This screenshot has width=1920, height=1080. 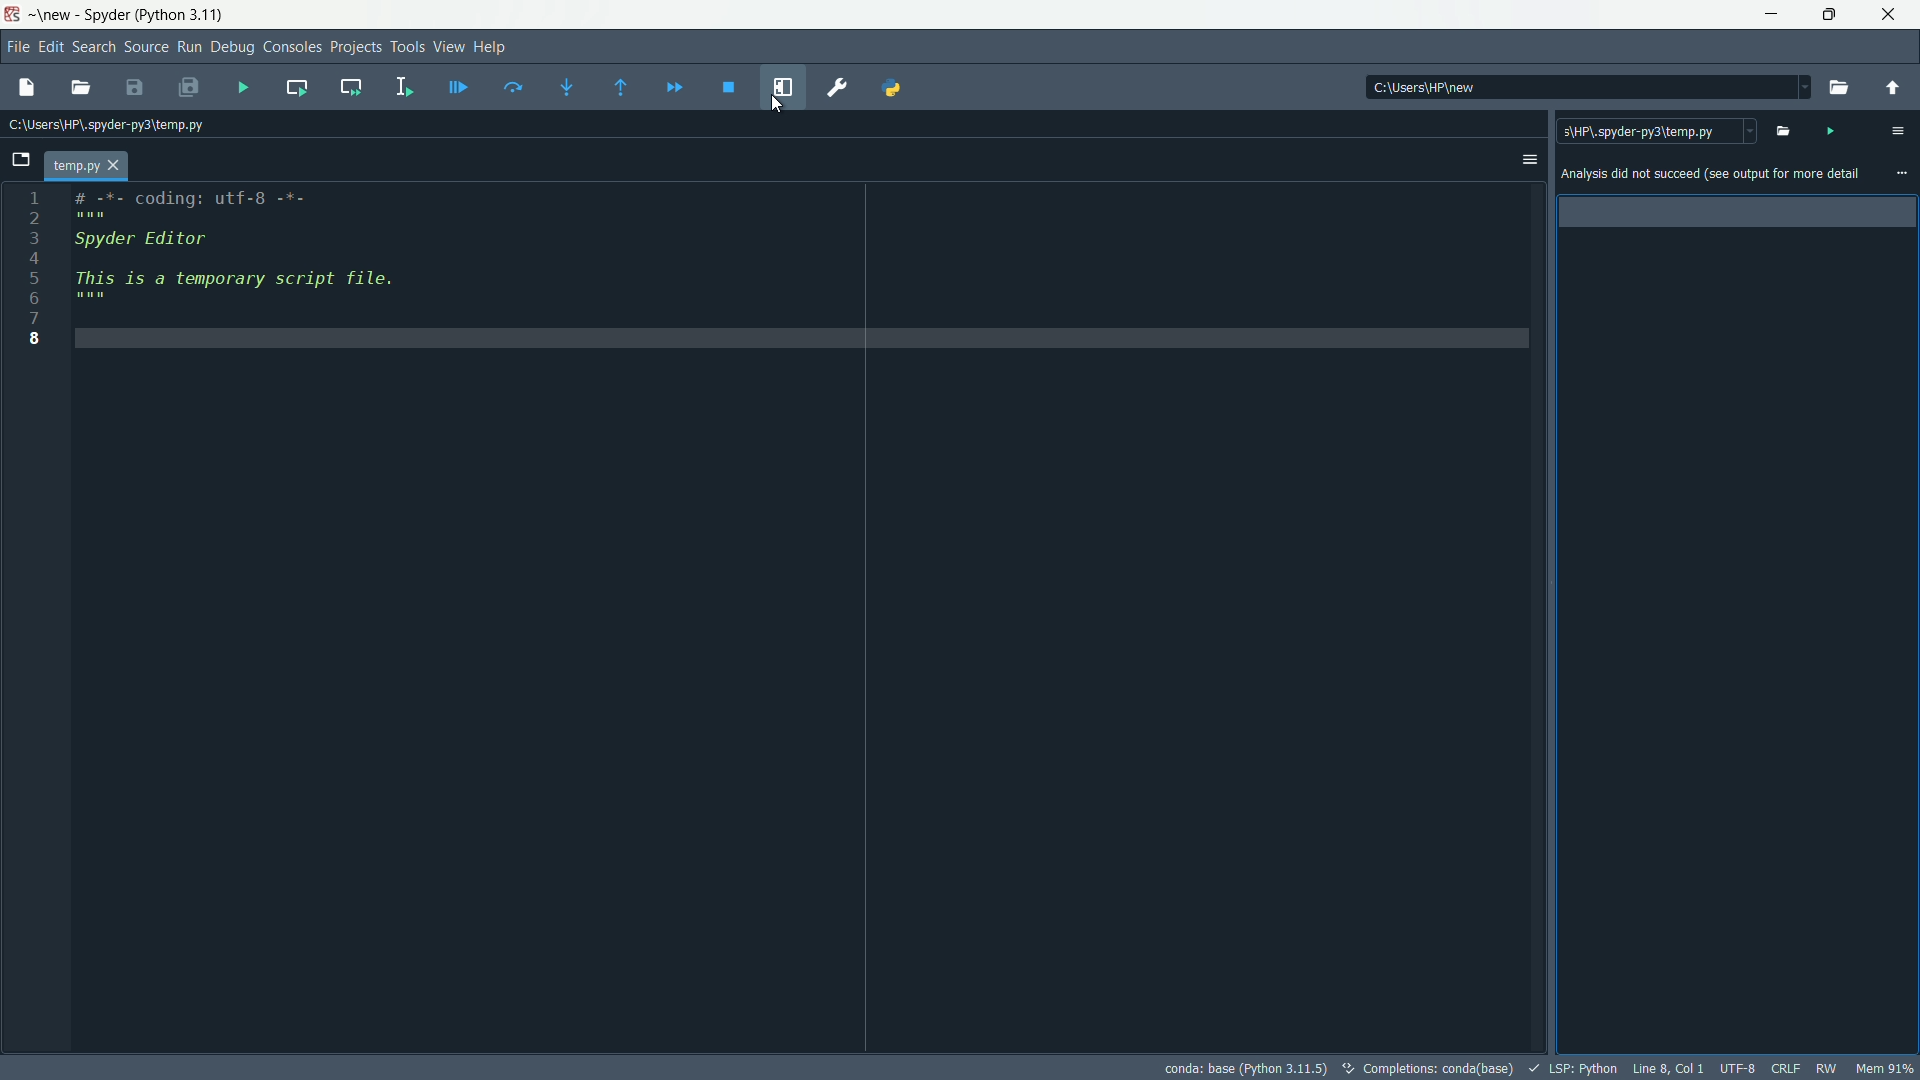 What do you see at coordinates (1787, 130) in the screenshot?
I see `open file` at bounding box center [1787, 130].